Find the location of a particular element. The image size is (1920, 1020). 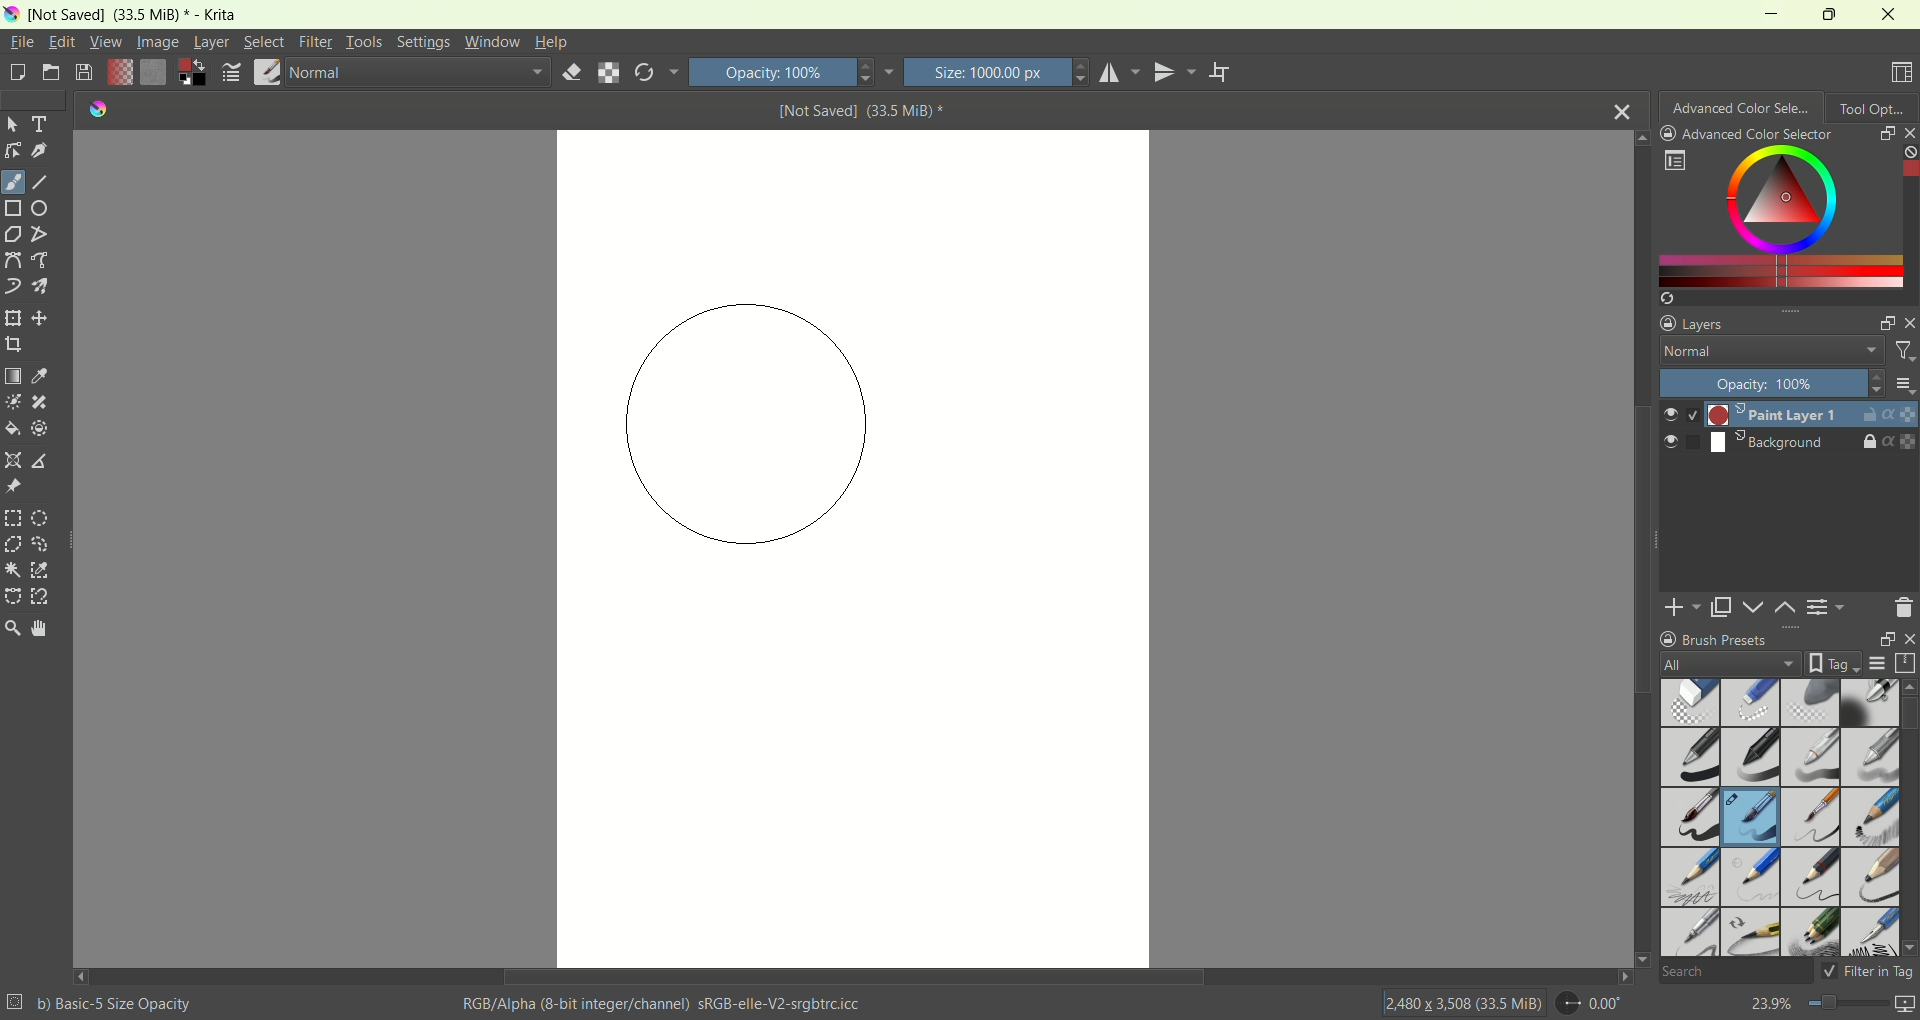

RGB/Alpha (8-bit integer/channel) sRGB-elle-V2-srgbtrc.icc is located at coordinates (666, 1004).